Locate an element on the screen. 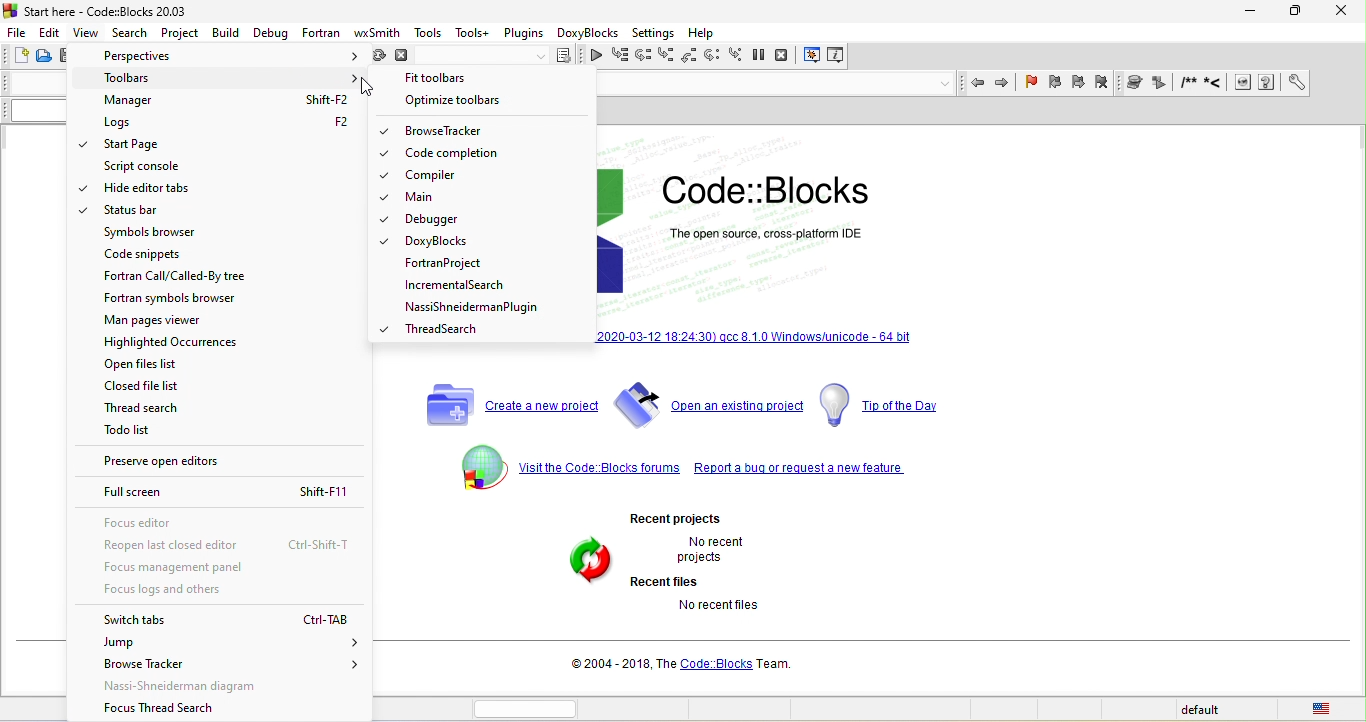 Image resolution: width=1366 pixels, height=722 pixels. compiler is located at coordinates (420, 176).